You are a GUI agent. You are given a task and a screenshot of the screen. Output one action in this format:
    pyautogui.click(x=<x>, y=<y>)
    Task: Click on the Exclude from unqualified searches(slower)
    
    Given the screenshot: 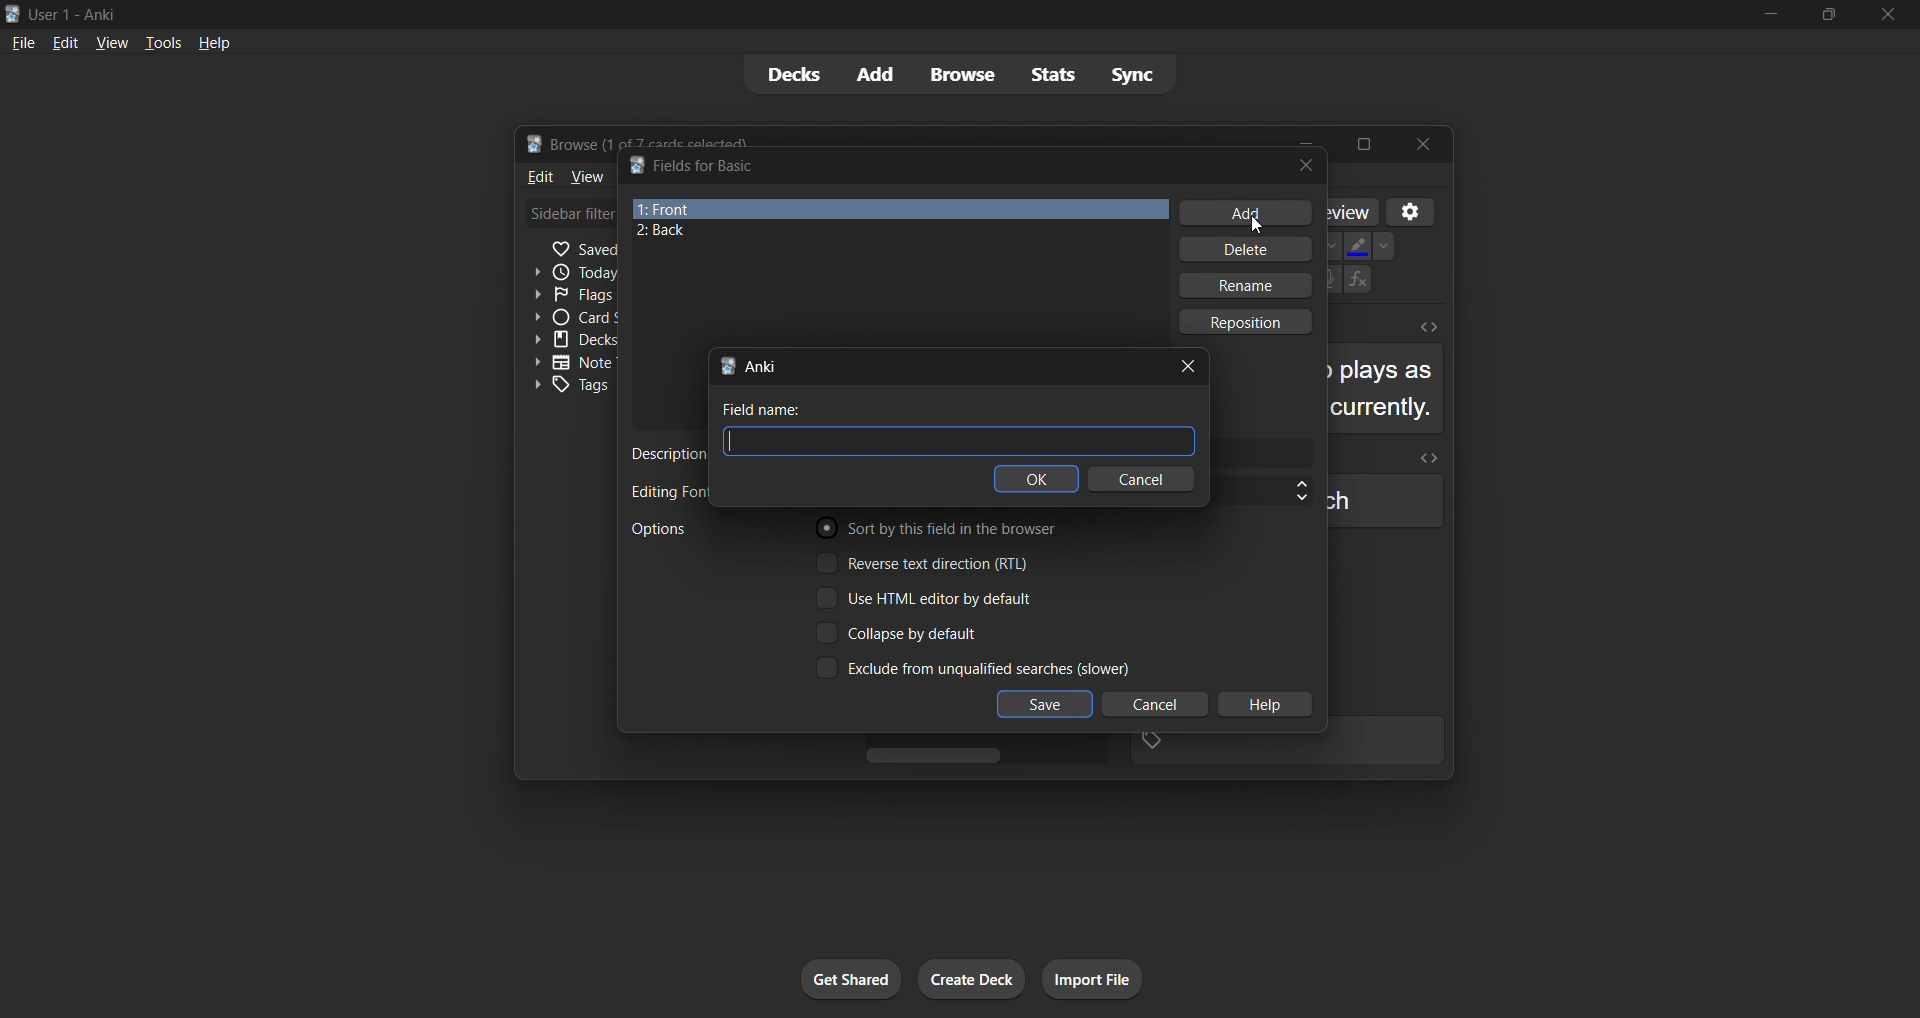 What is the action you would take?
    pyautogui.click(x=967, y=669)
    